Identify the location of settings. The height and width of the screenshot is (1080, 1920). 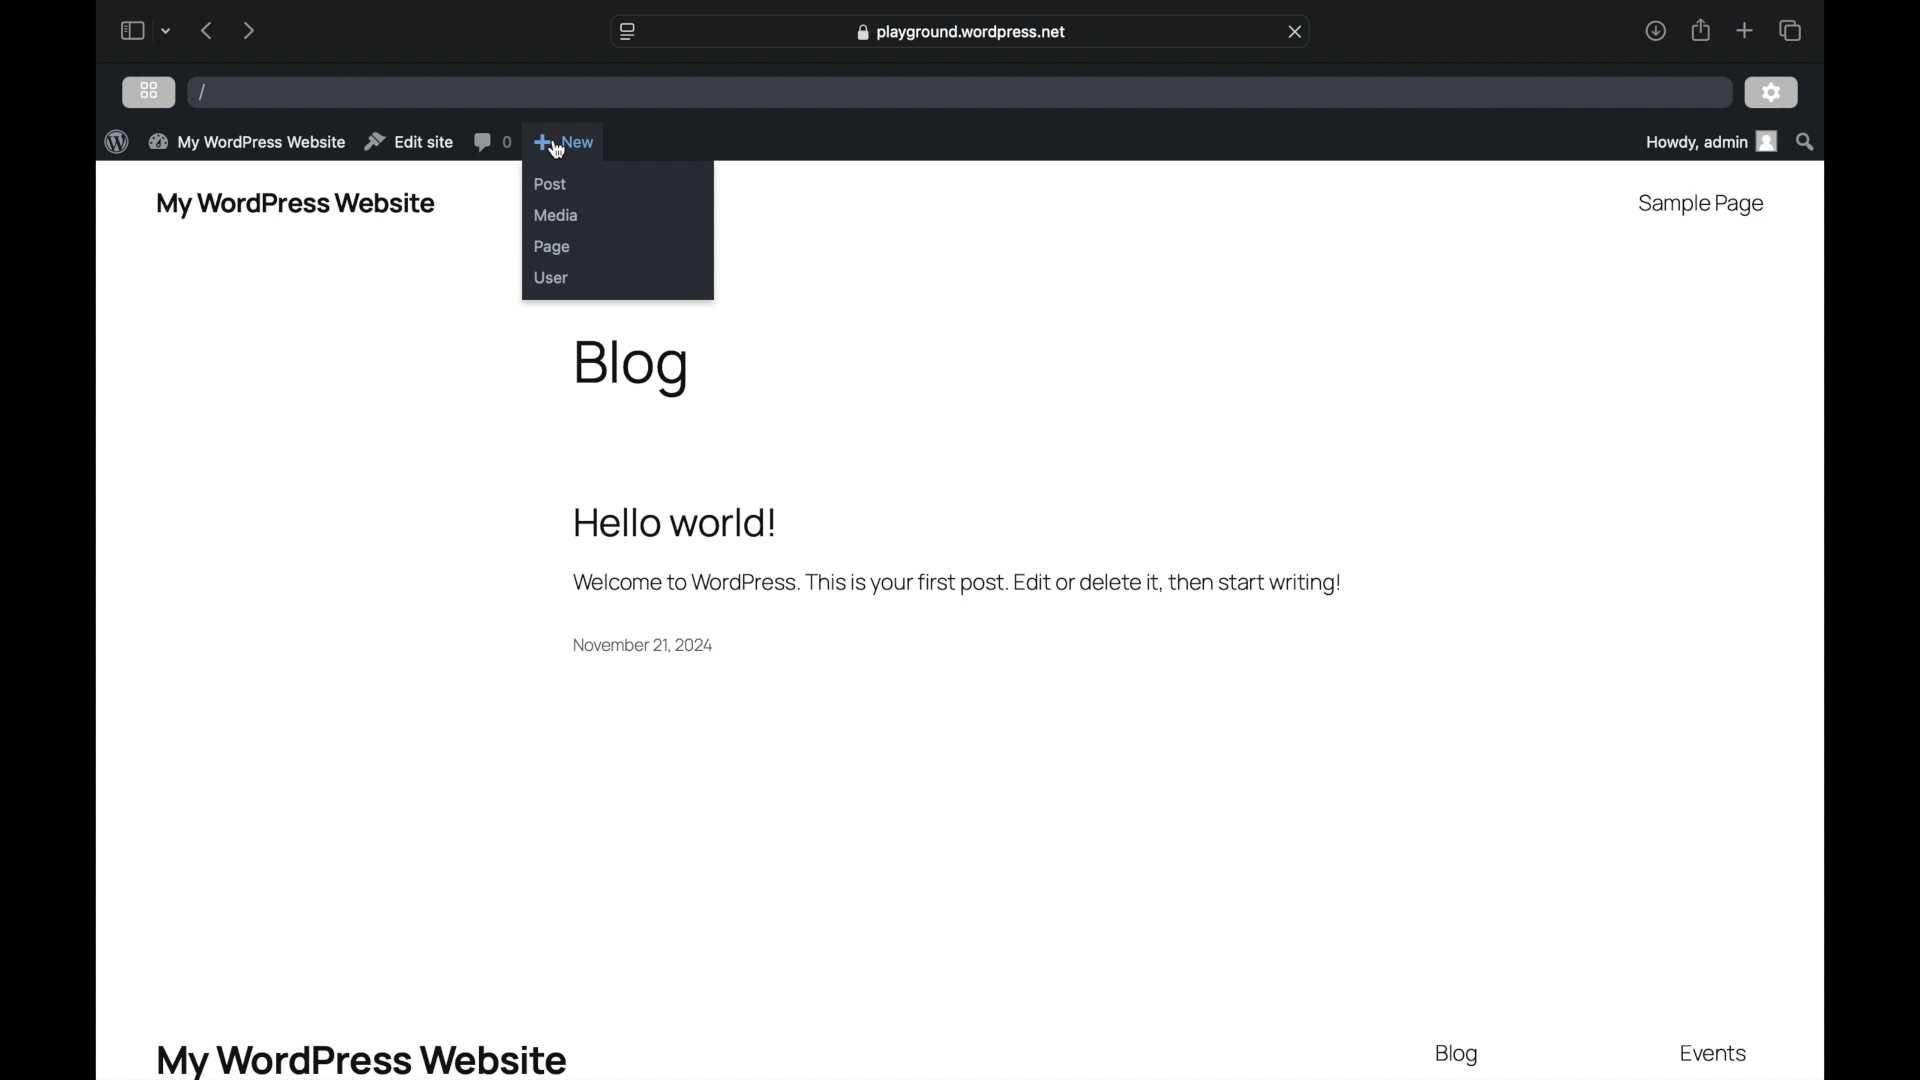
(1771, 91).